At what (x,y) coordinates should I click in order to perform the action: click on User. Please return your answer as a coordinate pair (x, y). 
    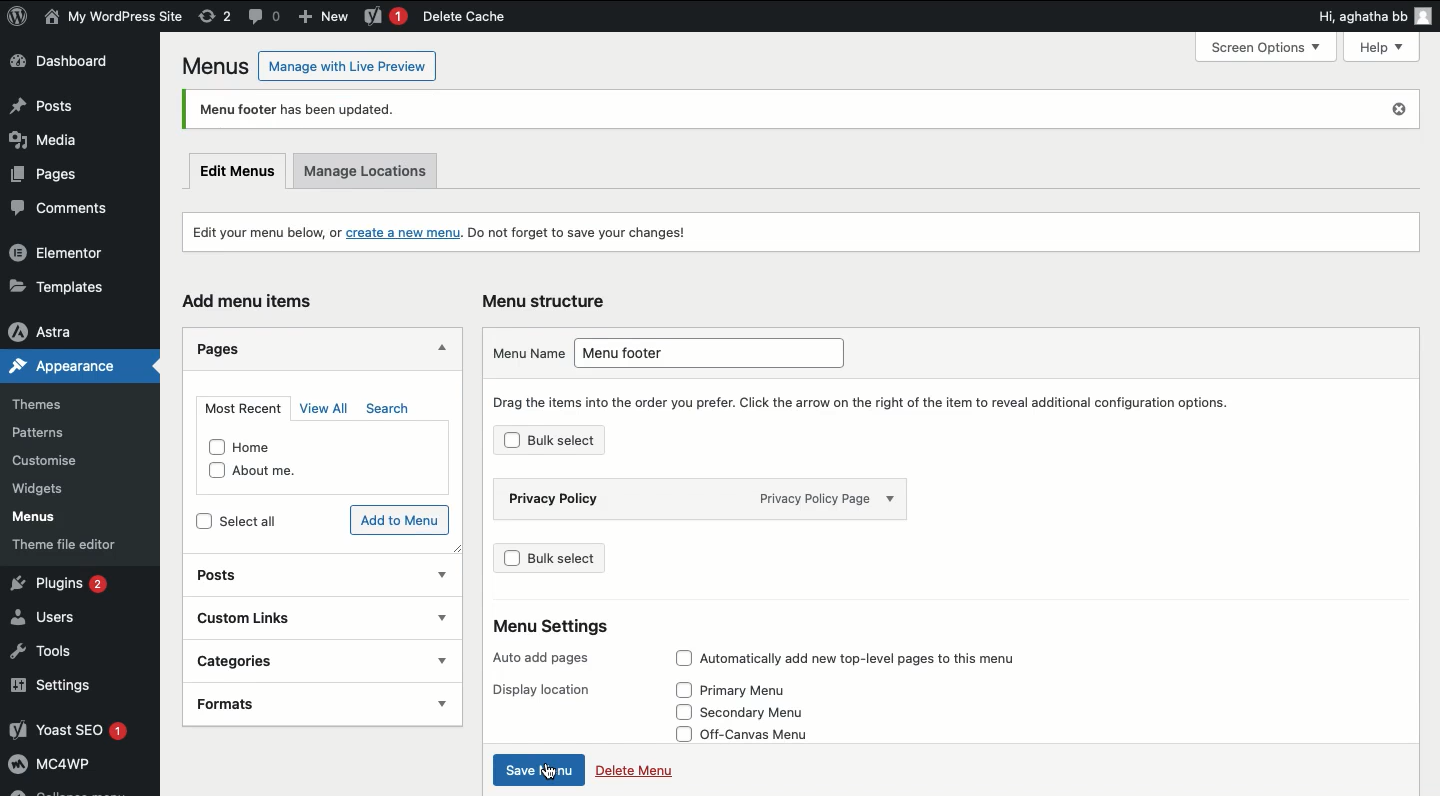
    Looking at the image, I should click on (114, 18).